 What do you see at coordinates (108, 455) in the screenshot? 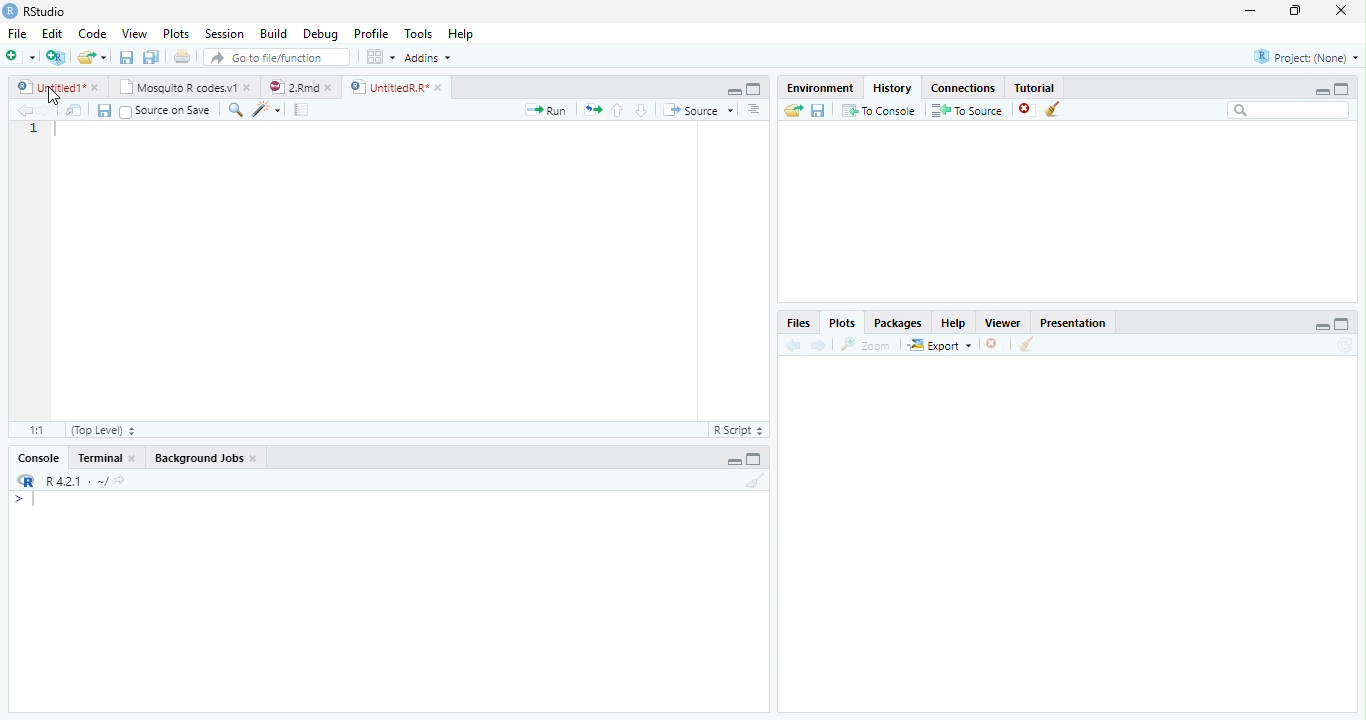
I see `Terminal` at bounding box center [108, 455].